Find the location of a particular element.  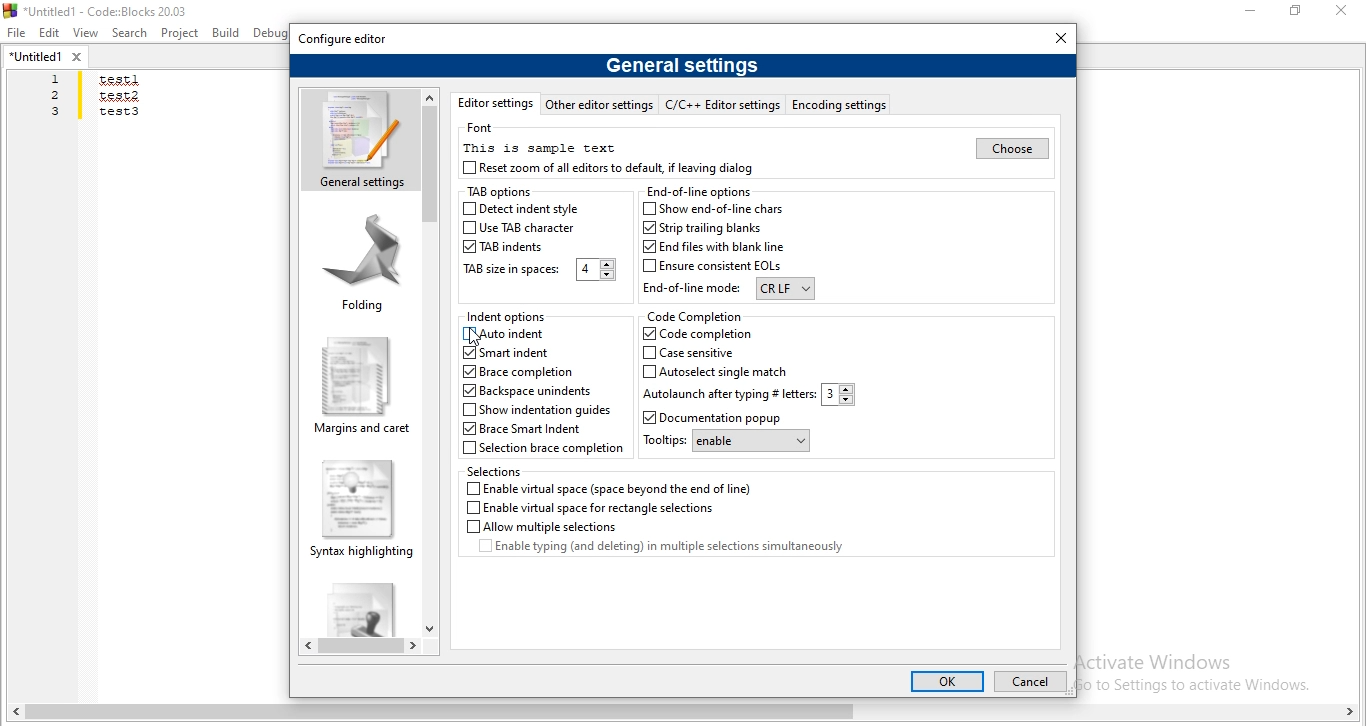

configure editor is located at coordinates (344, 39).